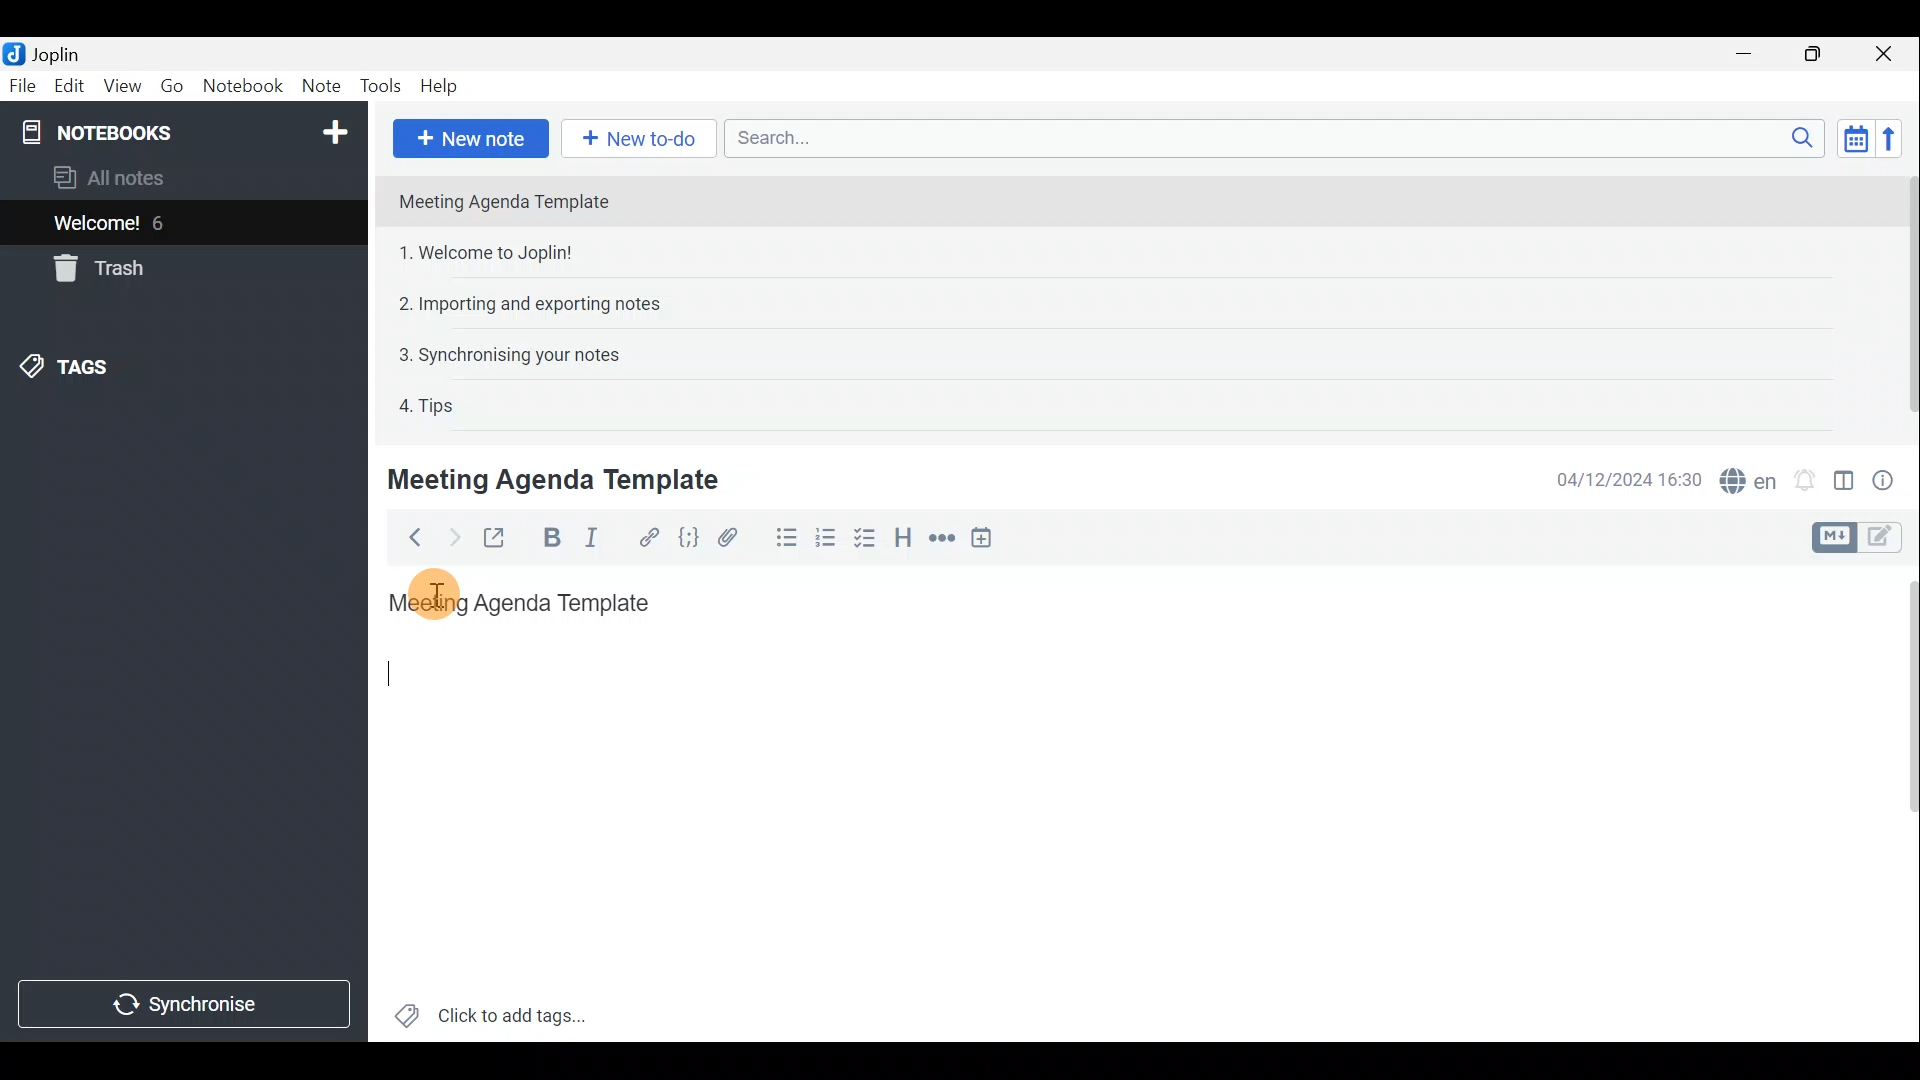  Describe the element at coordinates (164, 223) in the screenshot. I see `6` at that location.